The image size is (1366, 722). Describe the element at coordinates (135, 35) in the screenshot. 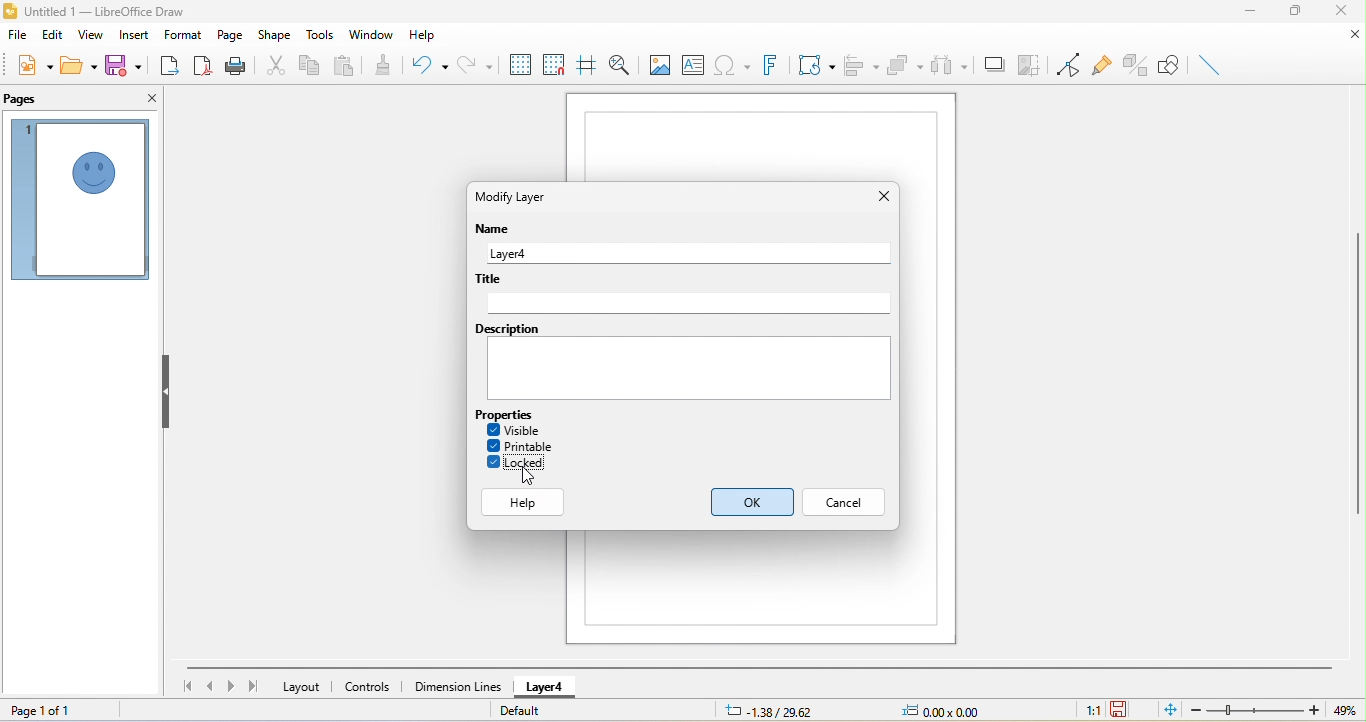

I see `insert` at that location.